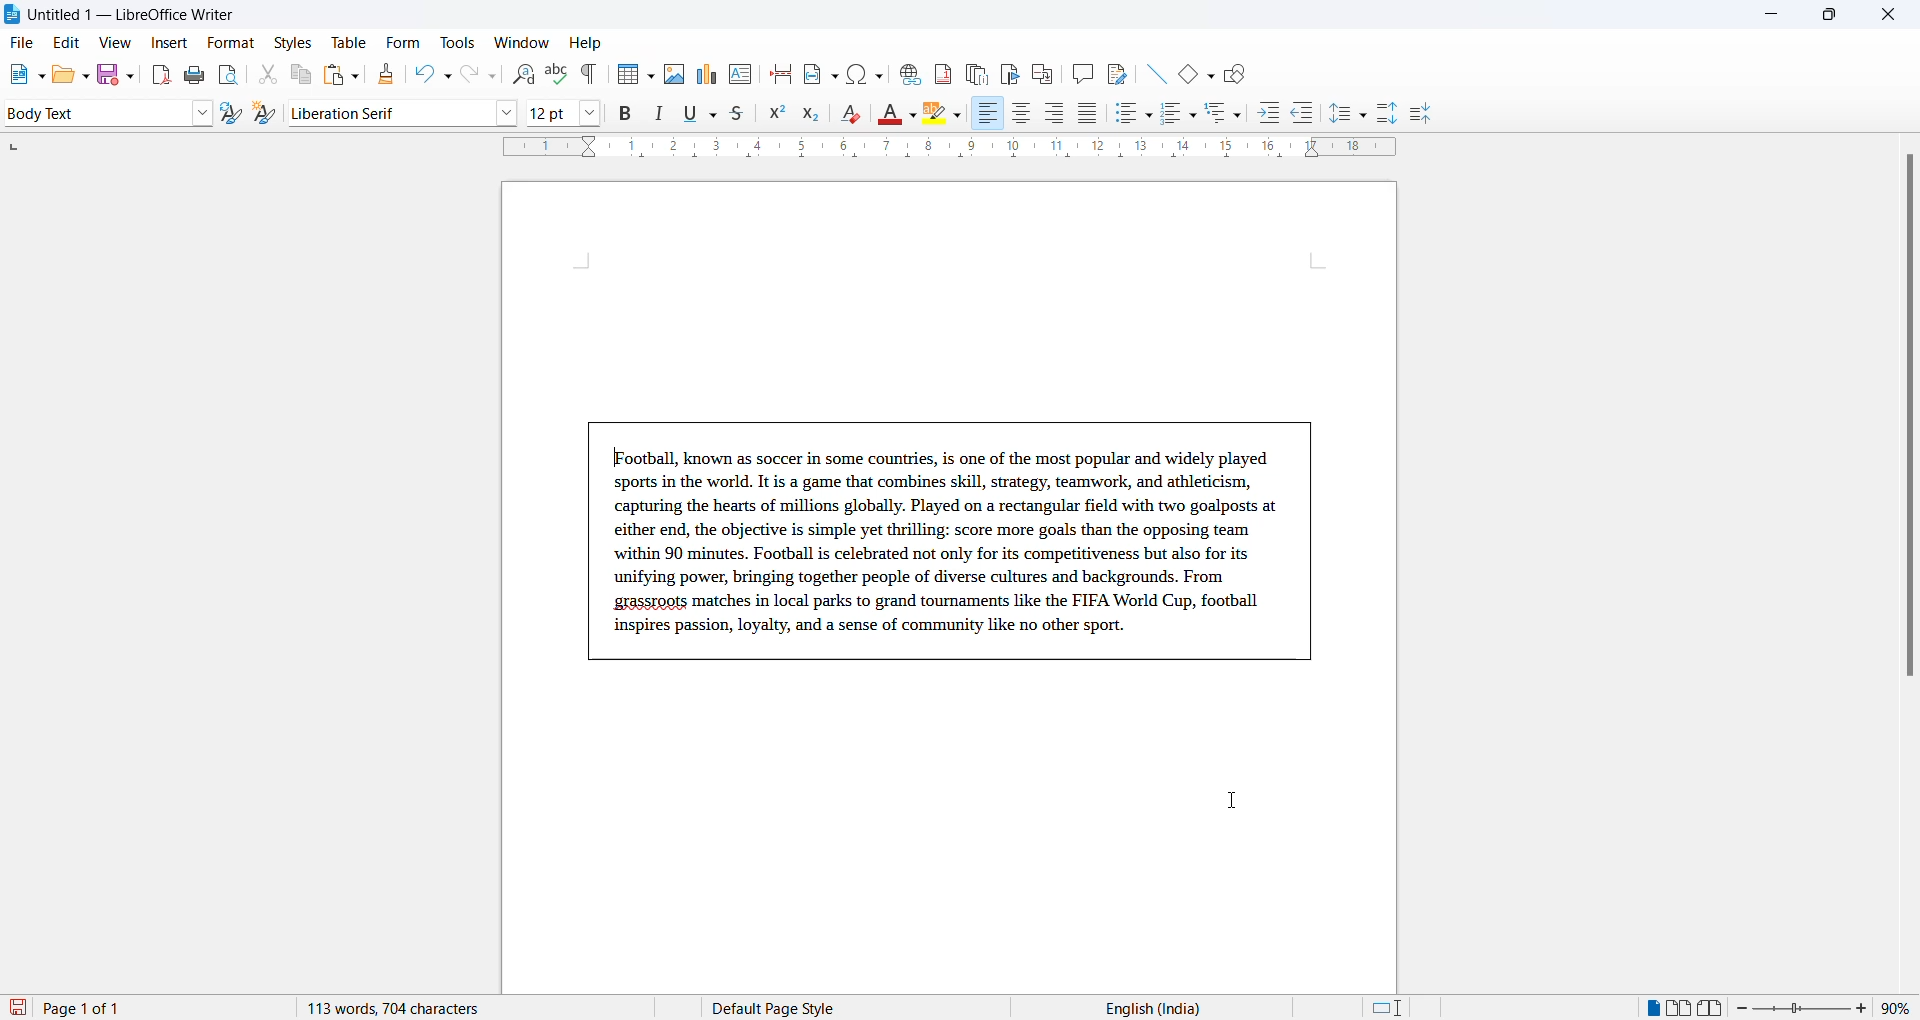 The height and width of the screenshot is (1020, 1920). I want to click on increase indent, so click(1275, 114).